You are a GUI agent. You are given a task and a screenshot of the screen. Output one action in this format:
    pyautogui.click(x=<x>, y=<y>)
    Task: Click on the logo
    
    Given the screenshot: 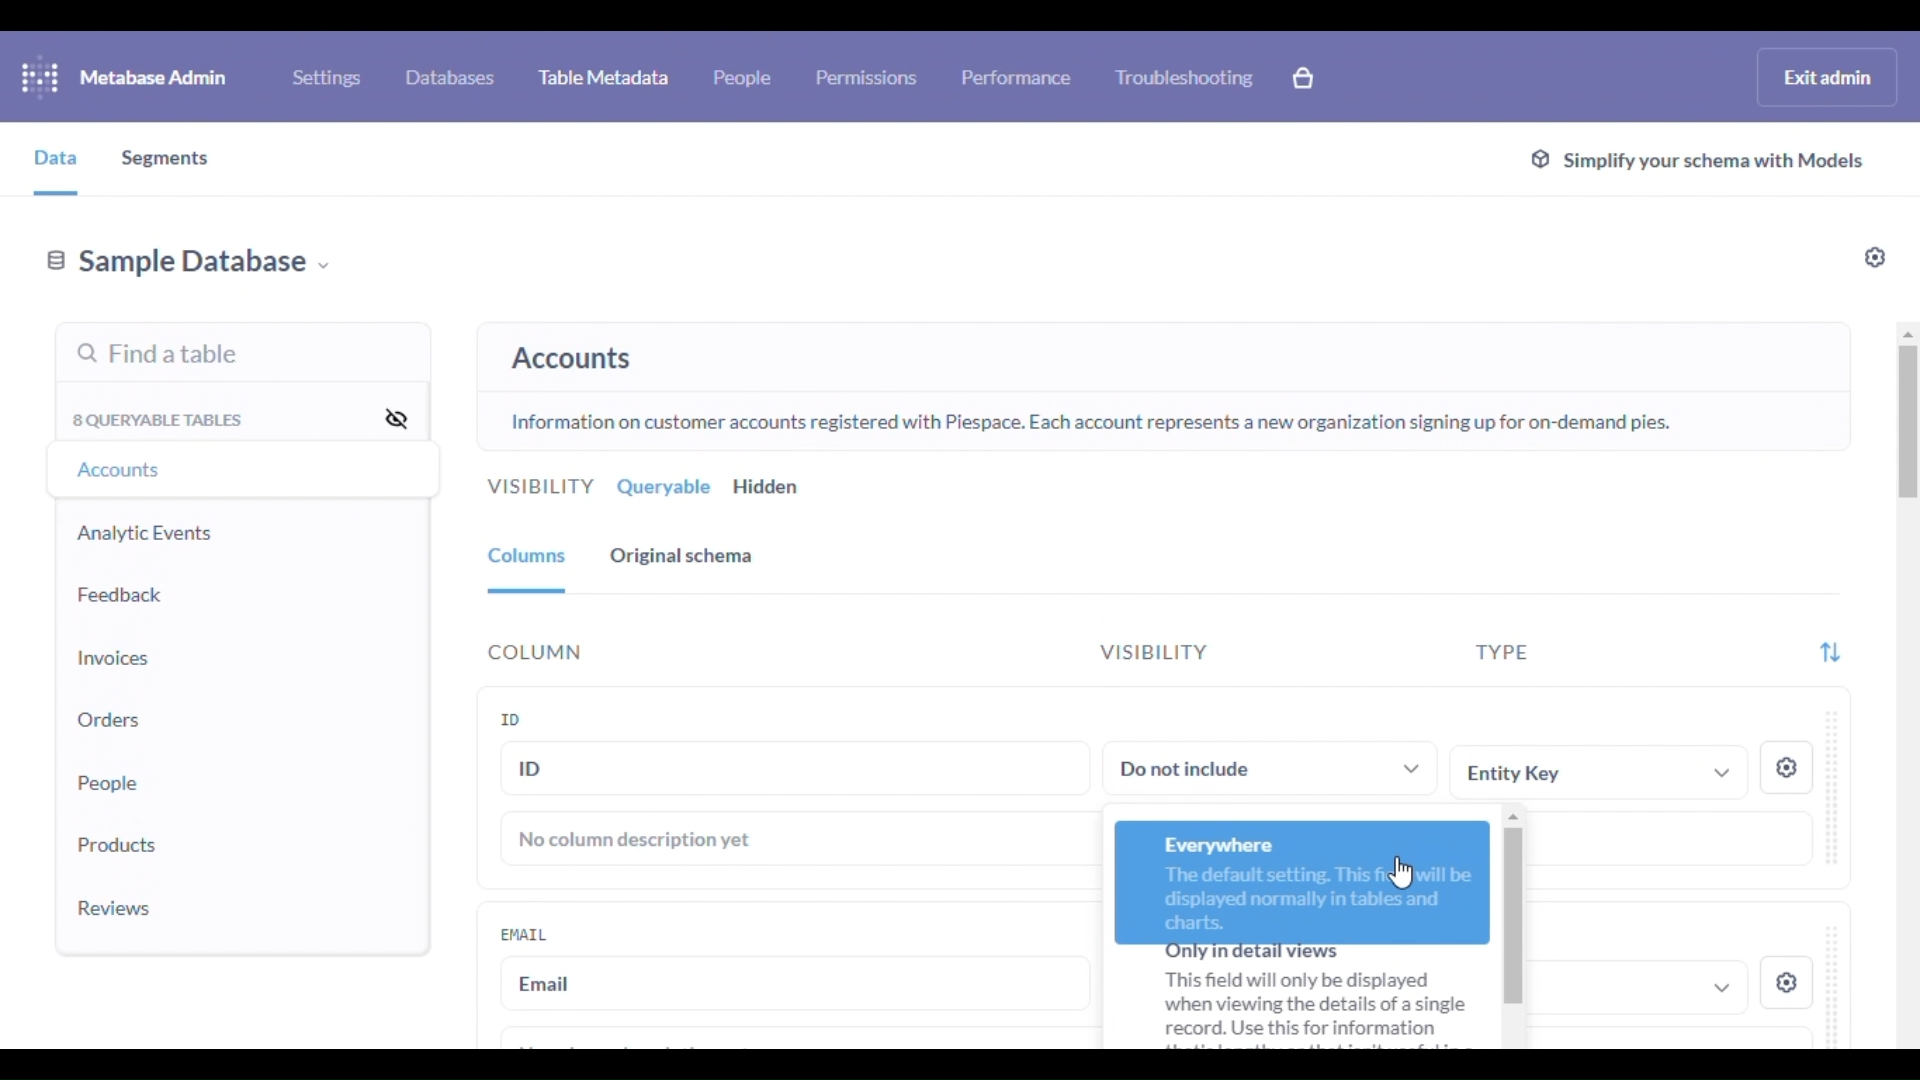 What is the action you would take?
    pyautogui.click(x=40, y=76)
    